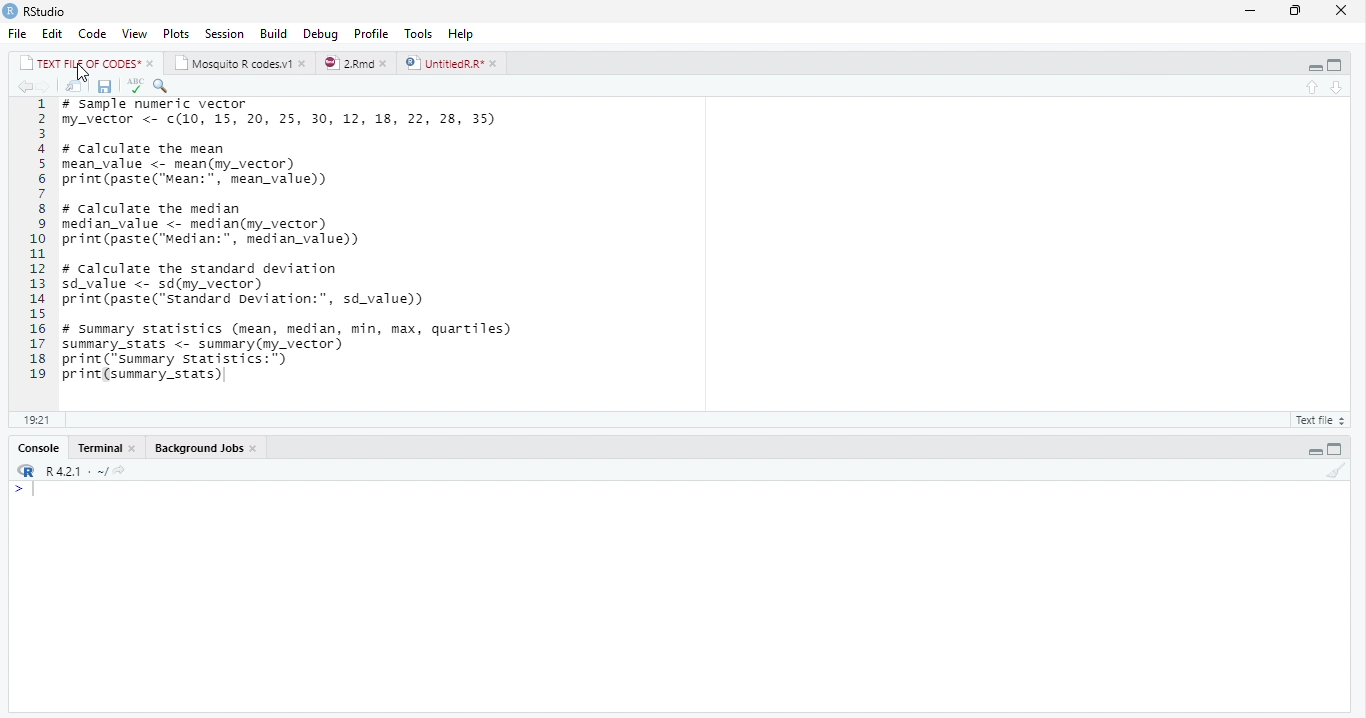 This screenshot has width=1366, height=718. I want to click on edit, so click(53, 34).